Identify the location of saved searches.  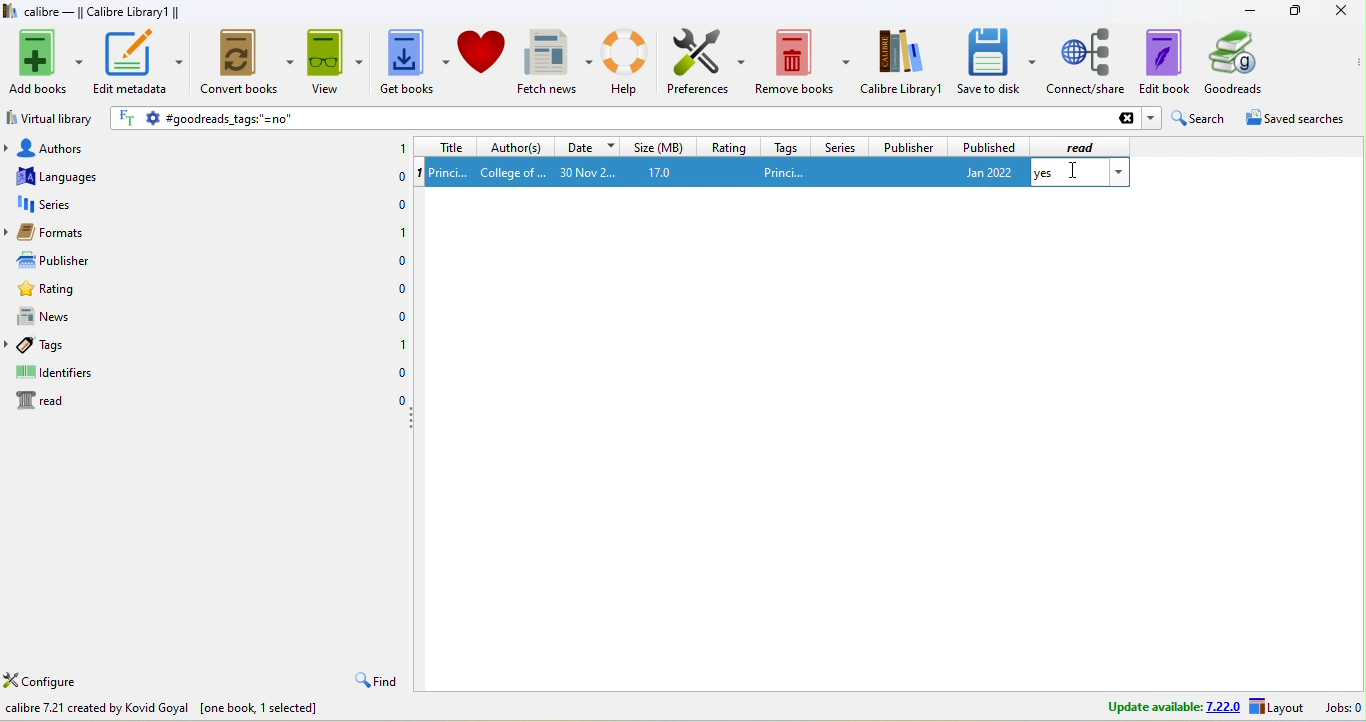
(1292, 118).